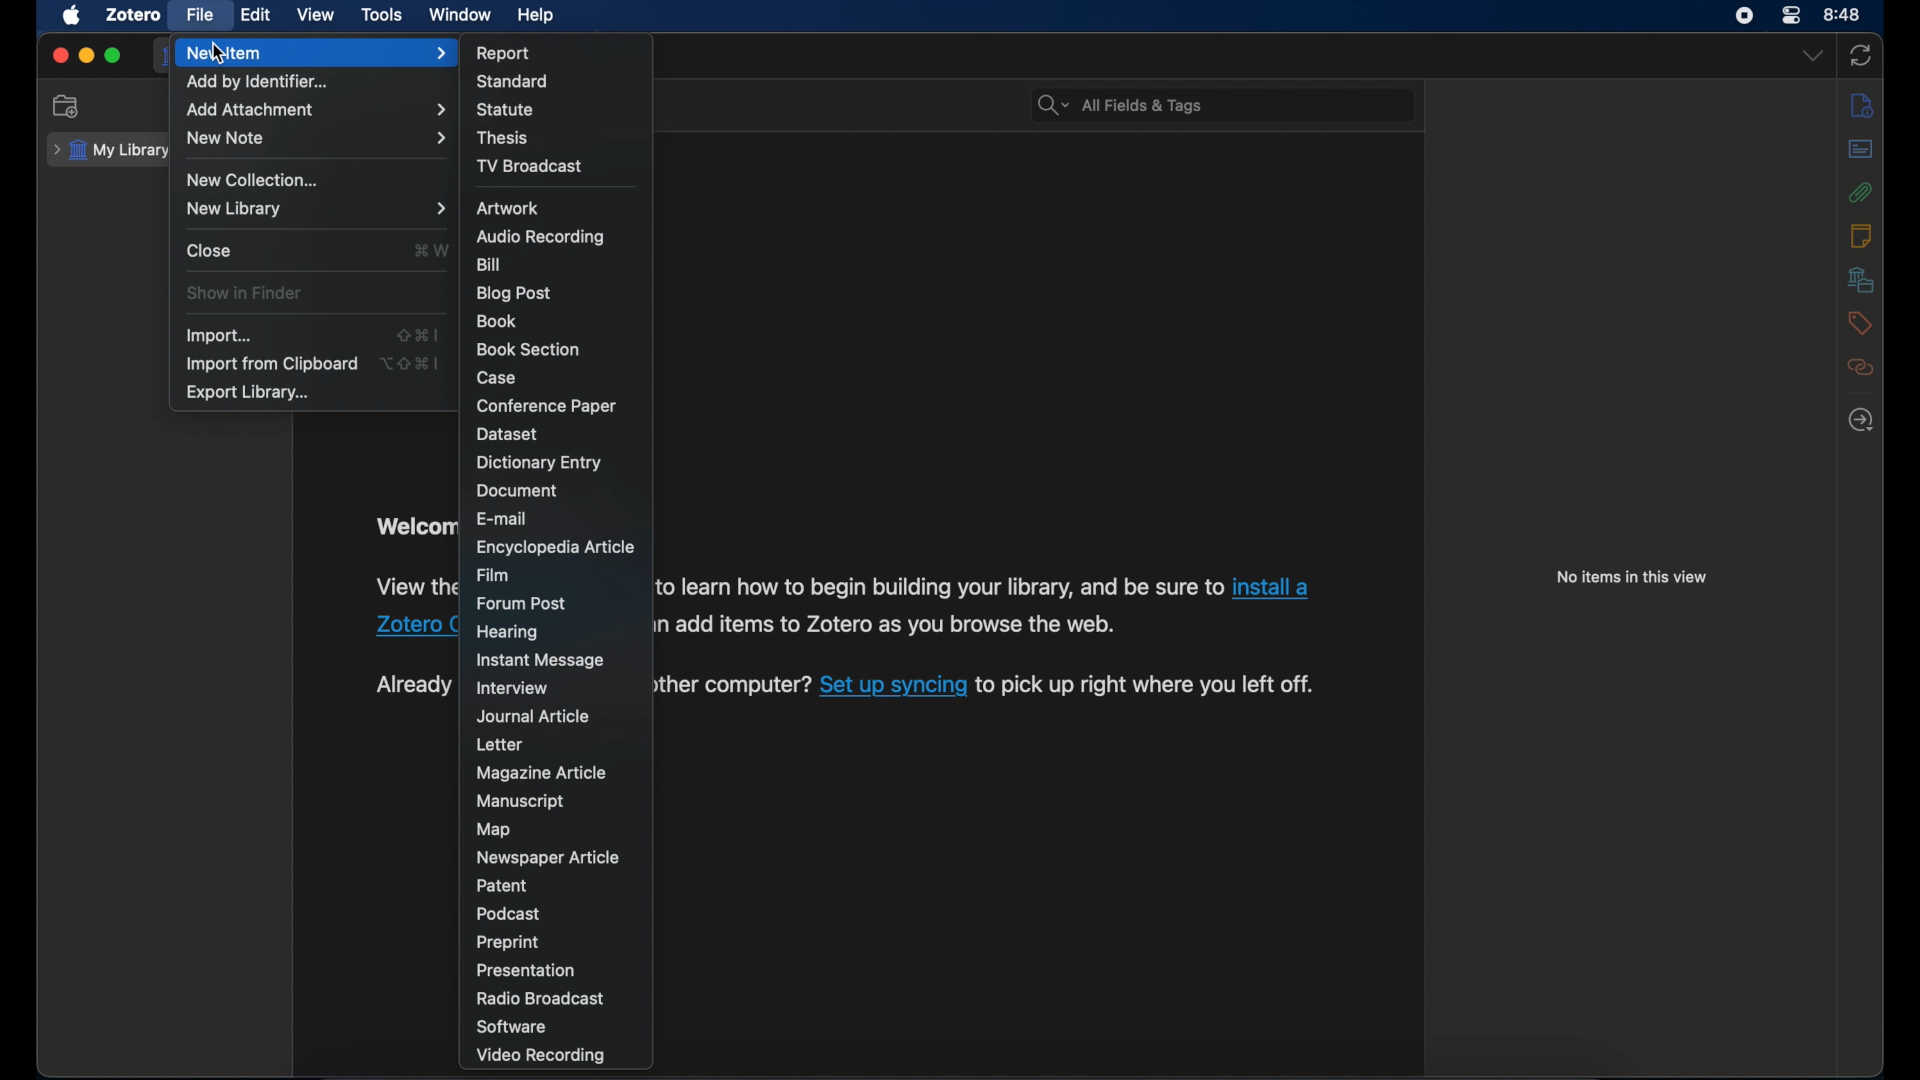 This screenshot has width=1920, height=1080. Describe the element at coordinates (1813, 57) in the screenshot. I see `dropdown` at that location.